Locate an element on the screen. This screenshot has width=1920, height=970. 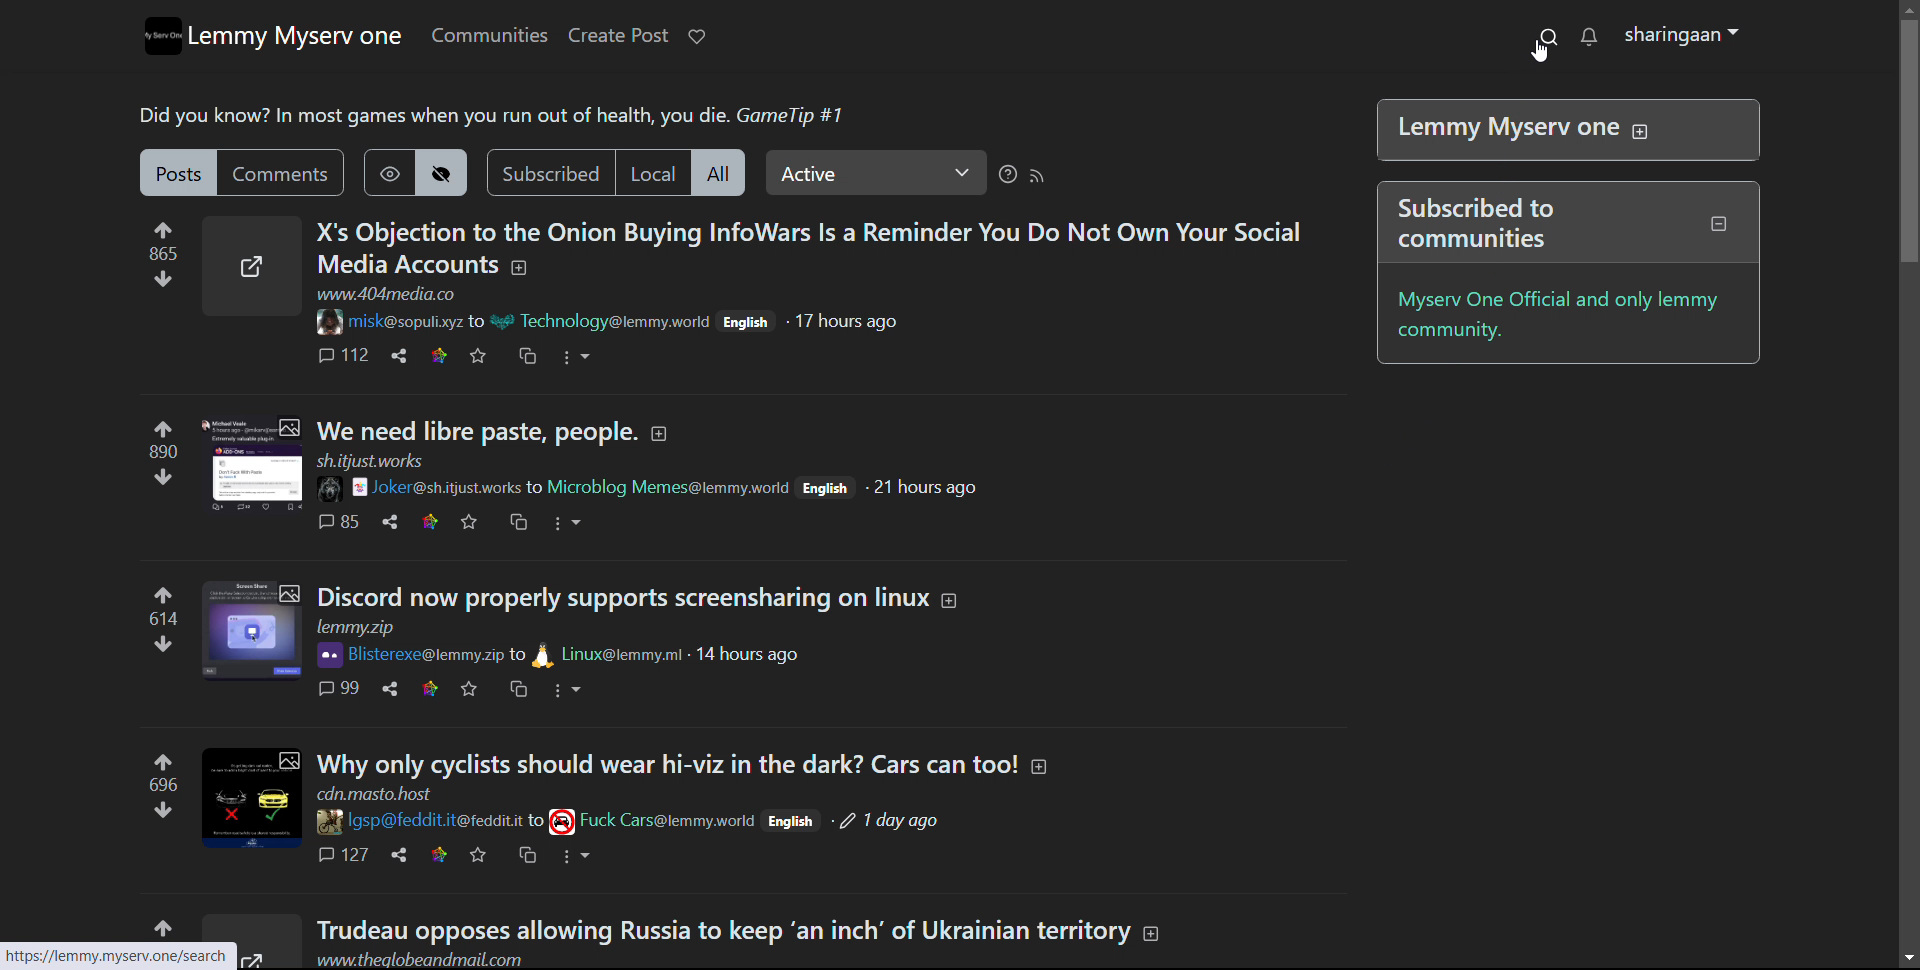
sharingaan(profile) is located at coordinates (1685, 35).